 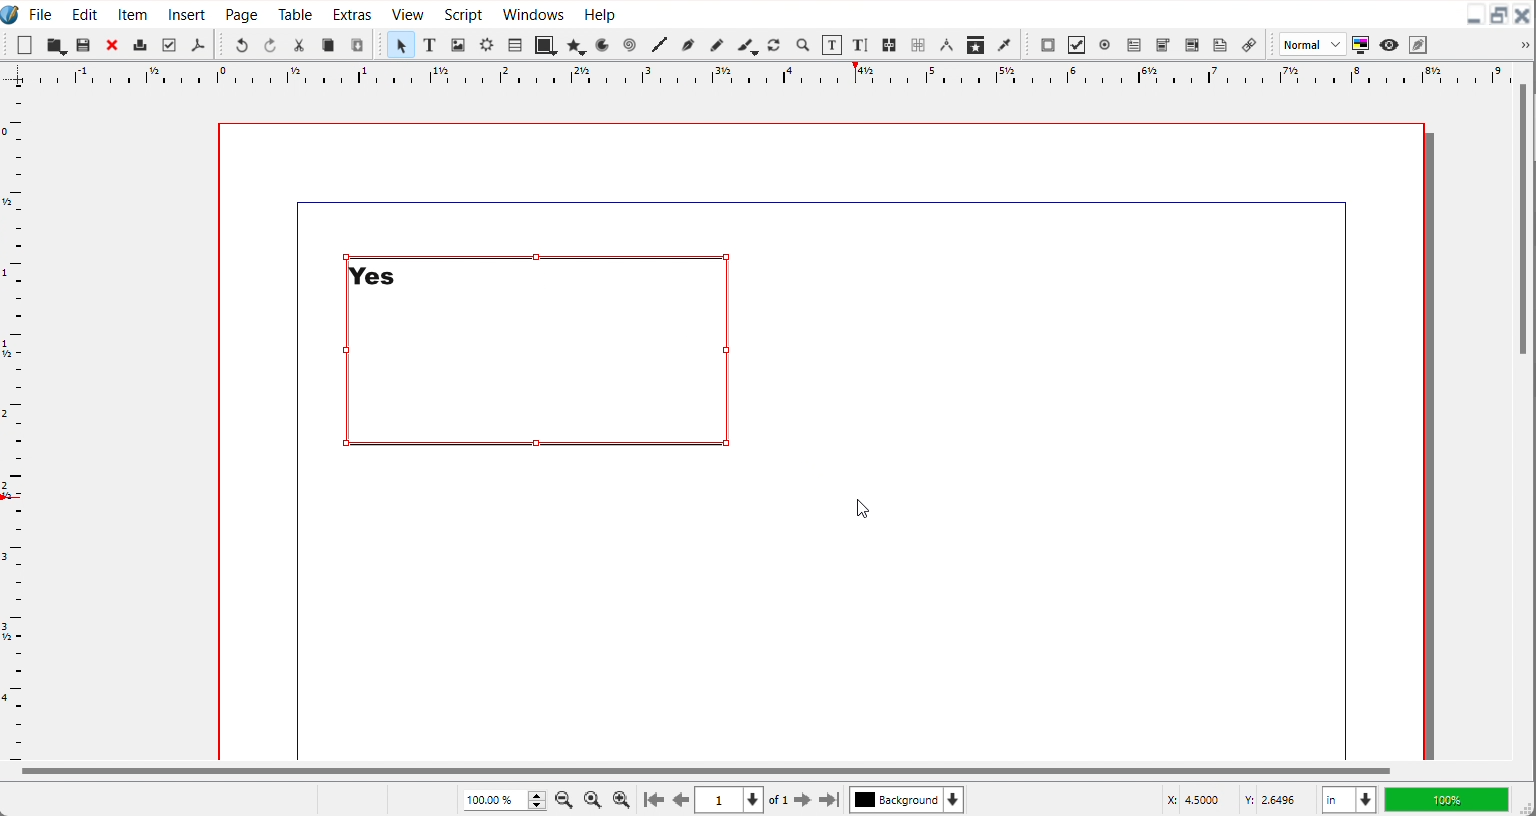 What do you see at coordinates (1522, 45) in the screenshot?
I see `Drop down box` at bounding box center [1522, 45].